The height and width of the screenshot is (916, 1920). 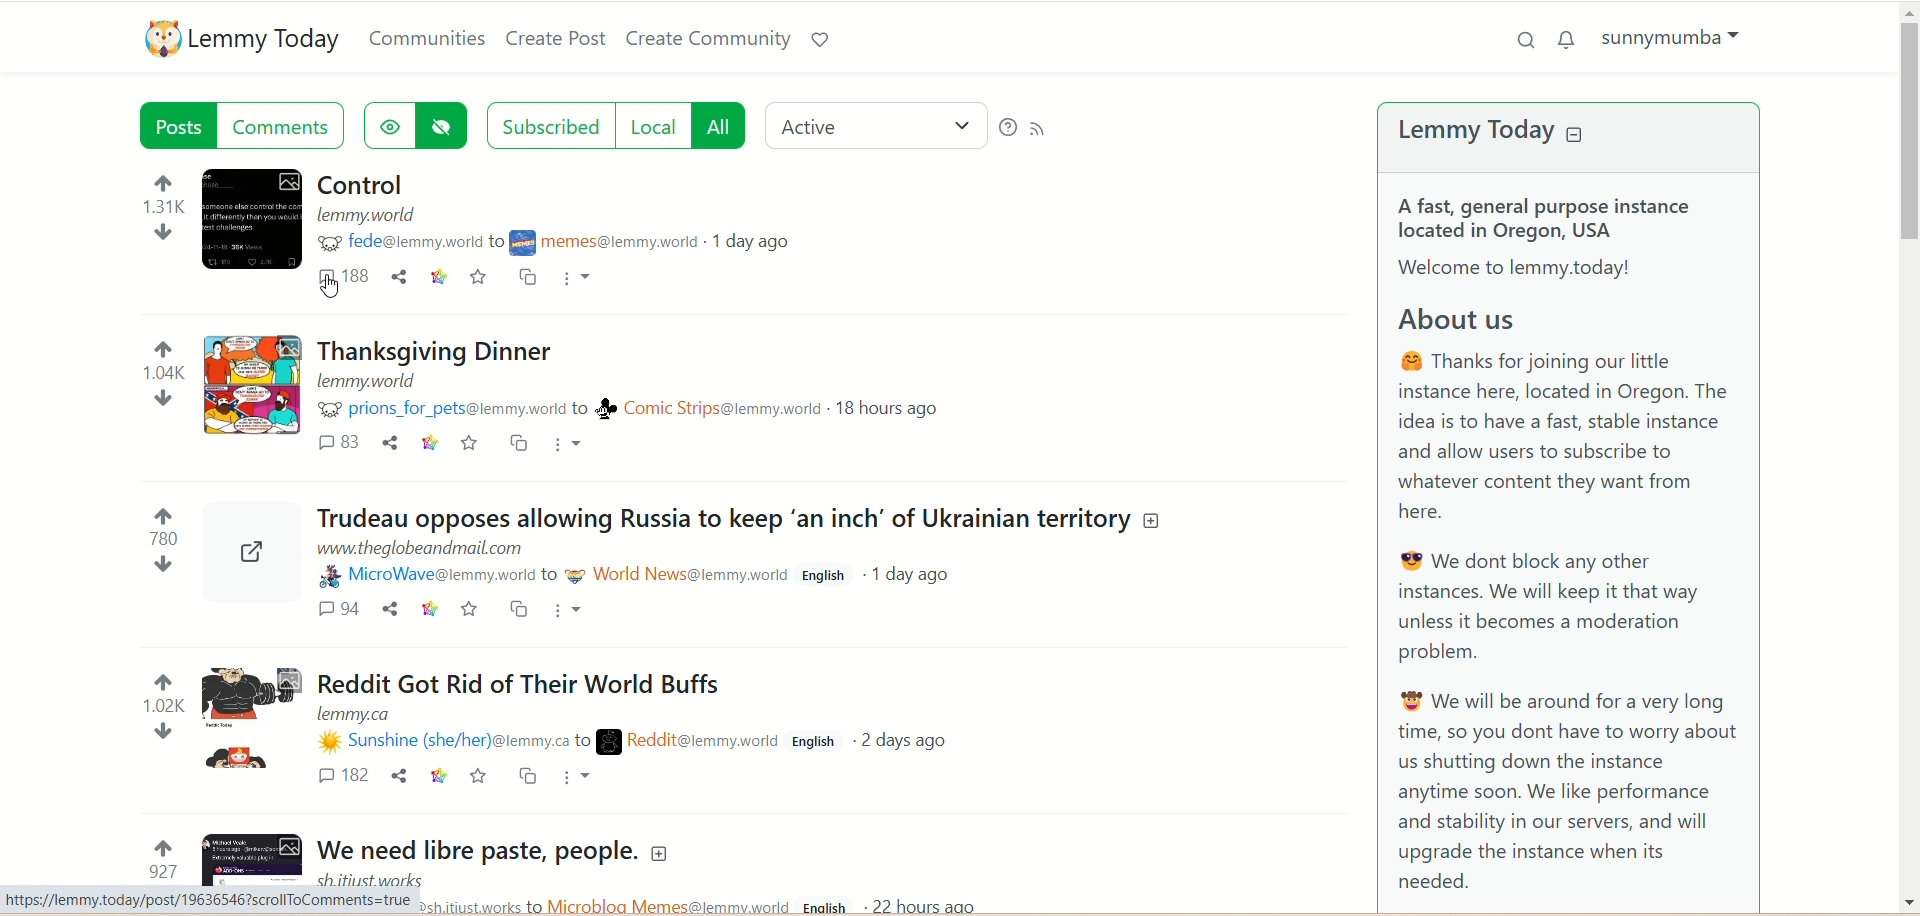 What do you see at coordinates (430, 442) in the screenshot?
I see `link` at bounding box center [430, 442].